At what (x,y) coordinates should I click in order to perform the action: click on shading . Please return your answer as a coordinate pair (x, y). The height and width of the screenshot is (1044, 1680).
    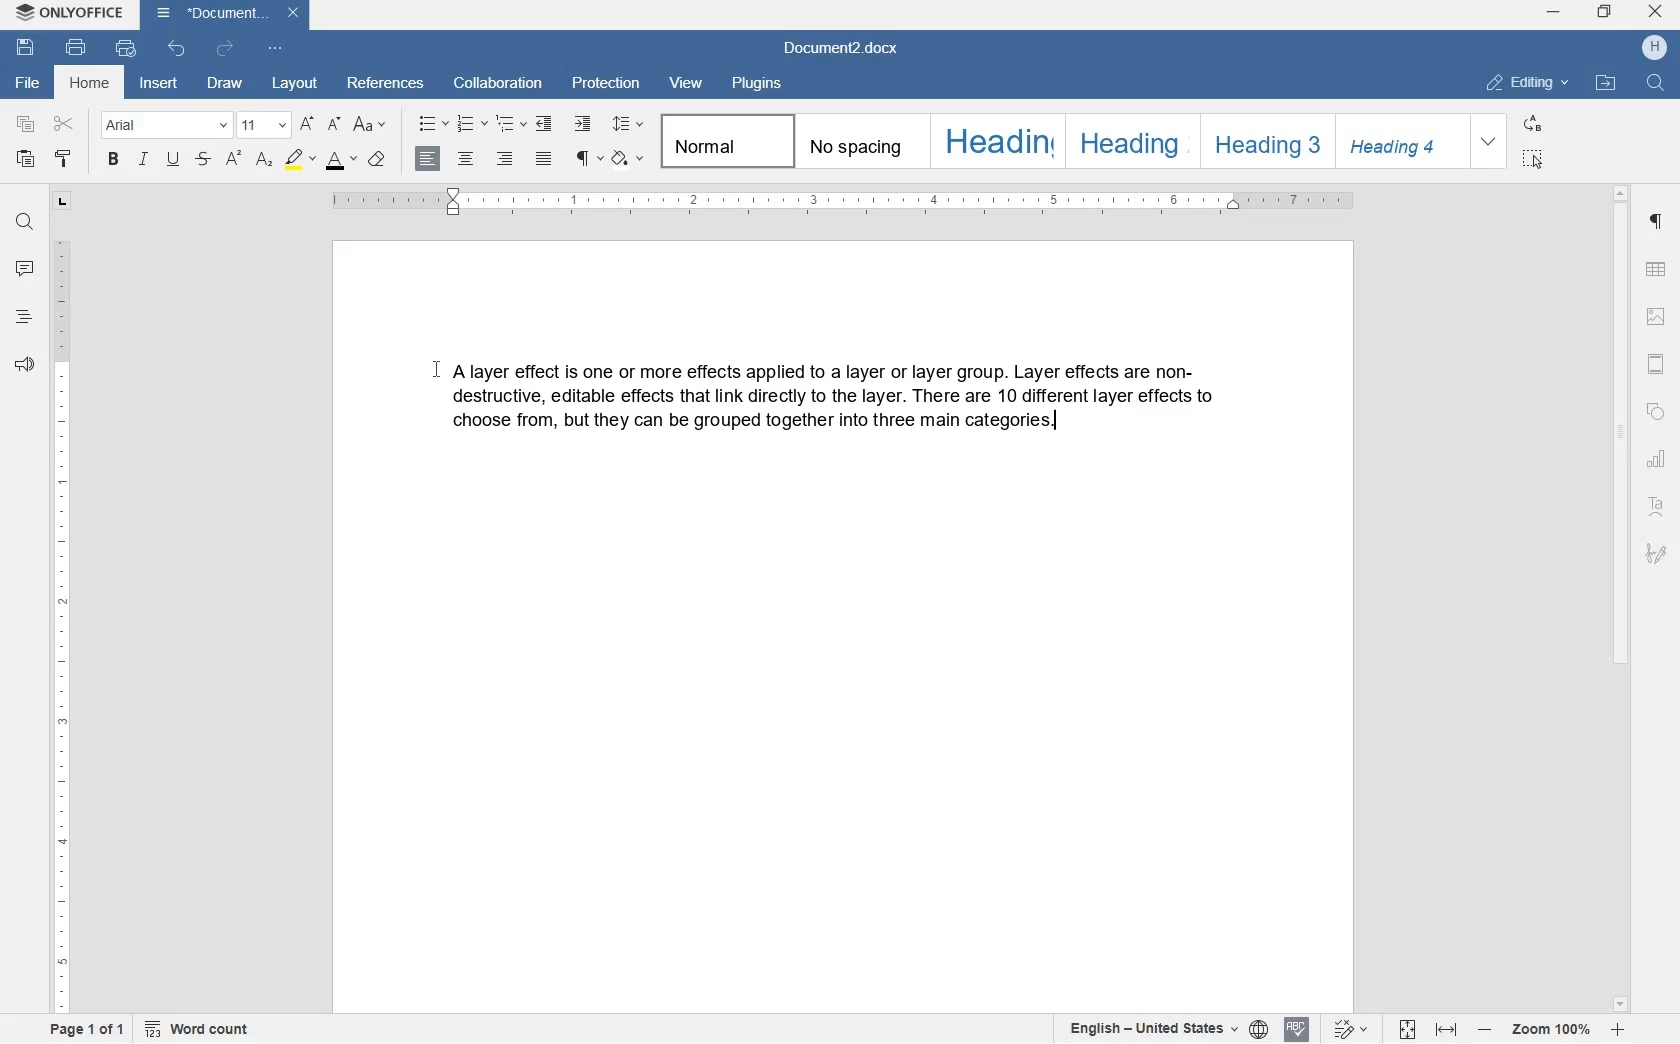
    Looking at the image, I should click on (626, 159).